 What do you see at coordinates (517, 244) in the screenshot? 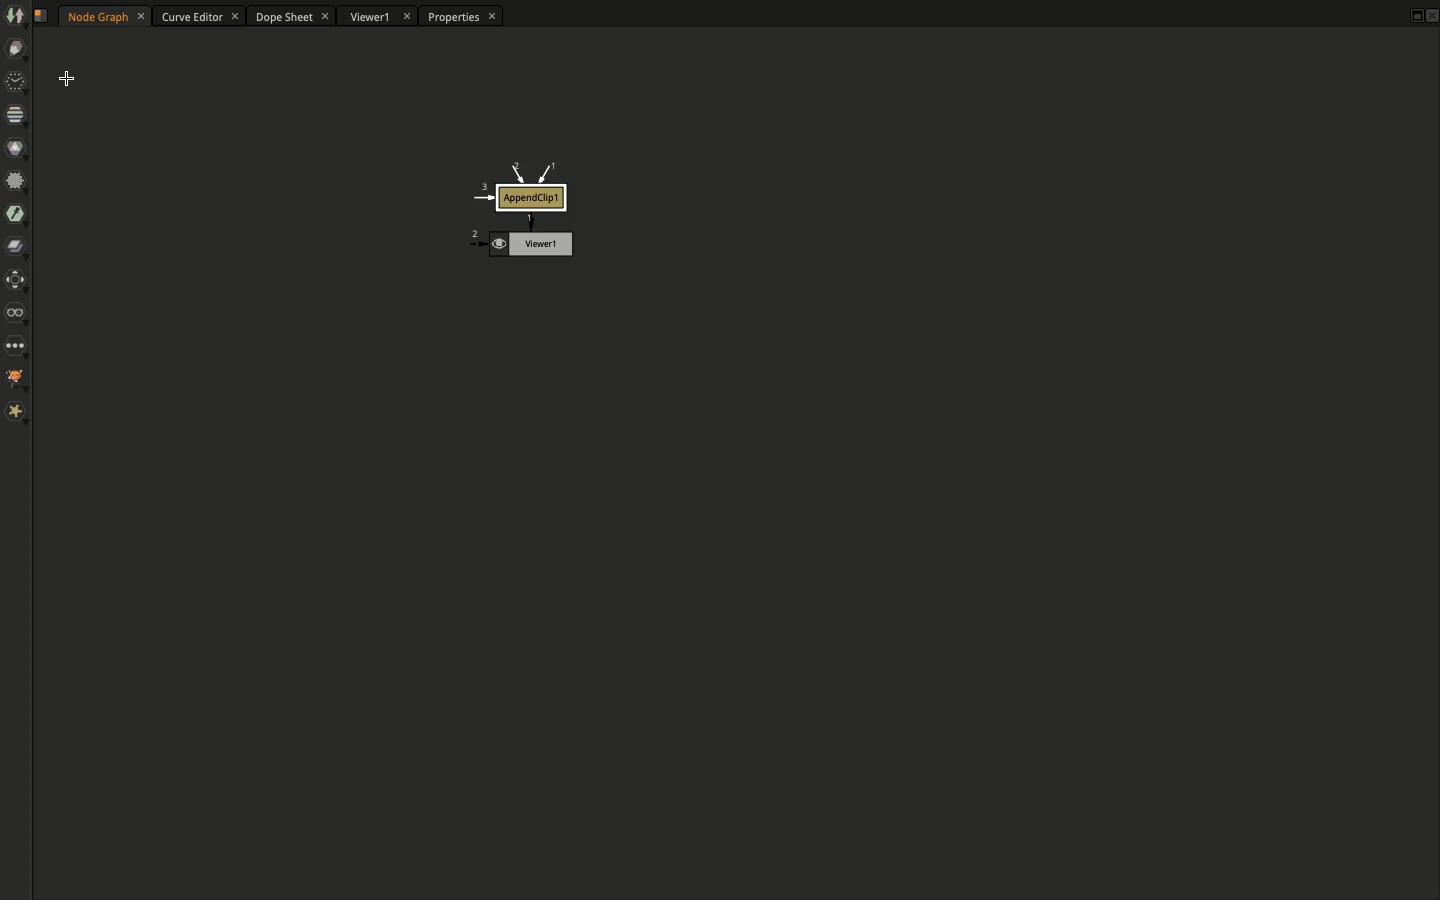
I see `Viewer node` at bounding box center [517, 244].